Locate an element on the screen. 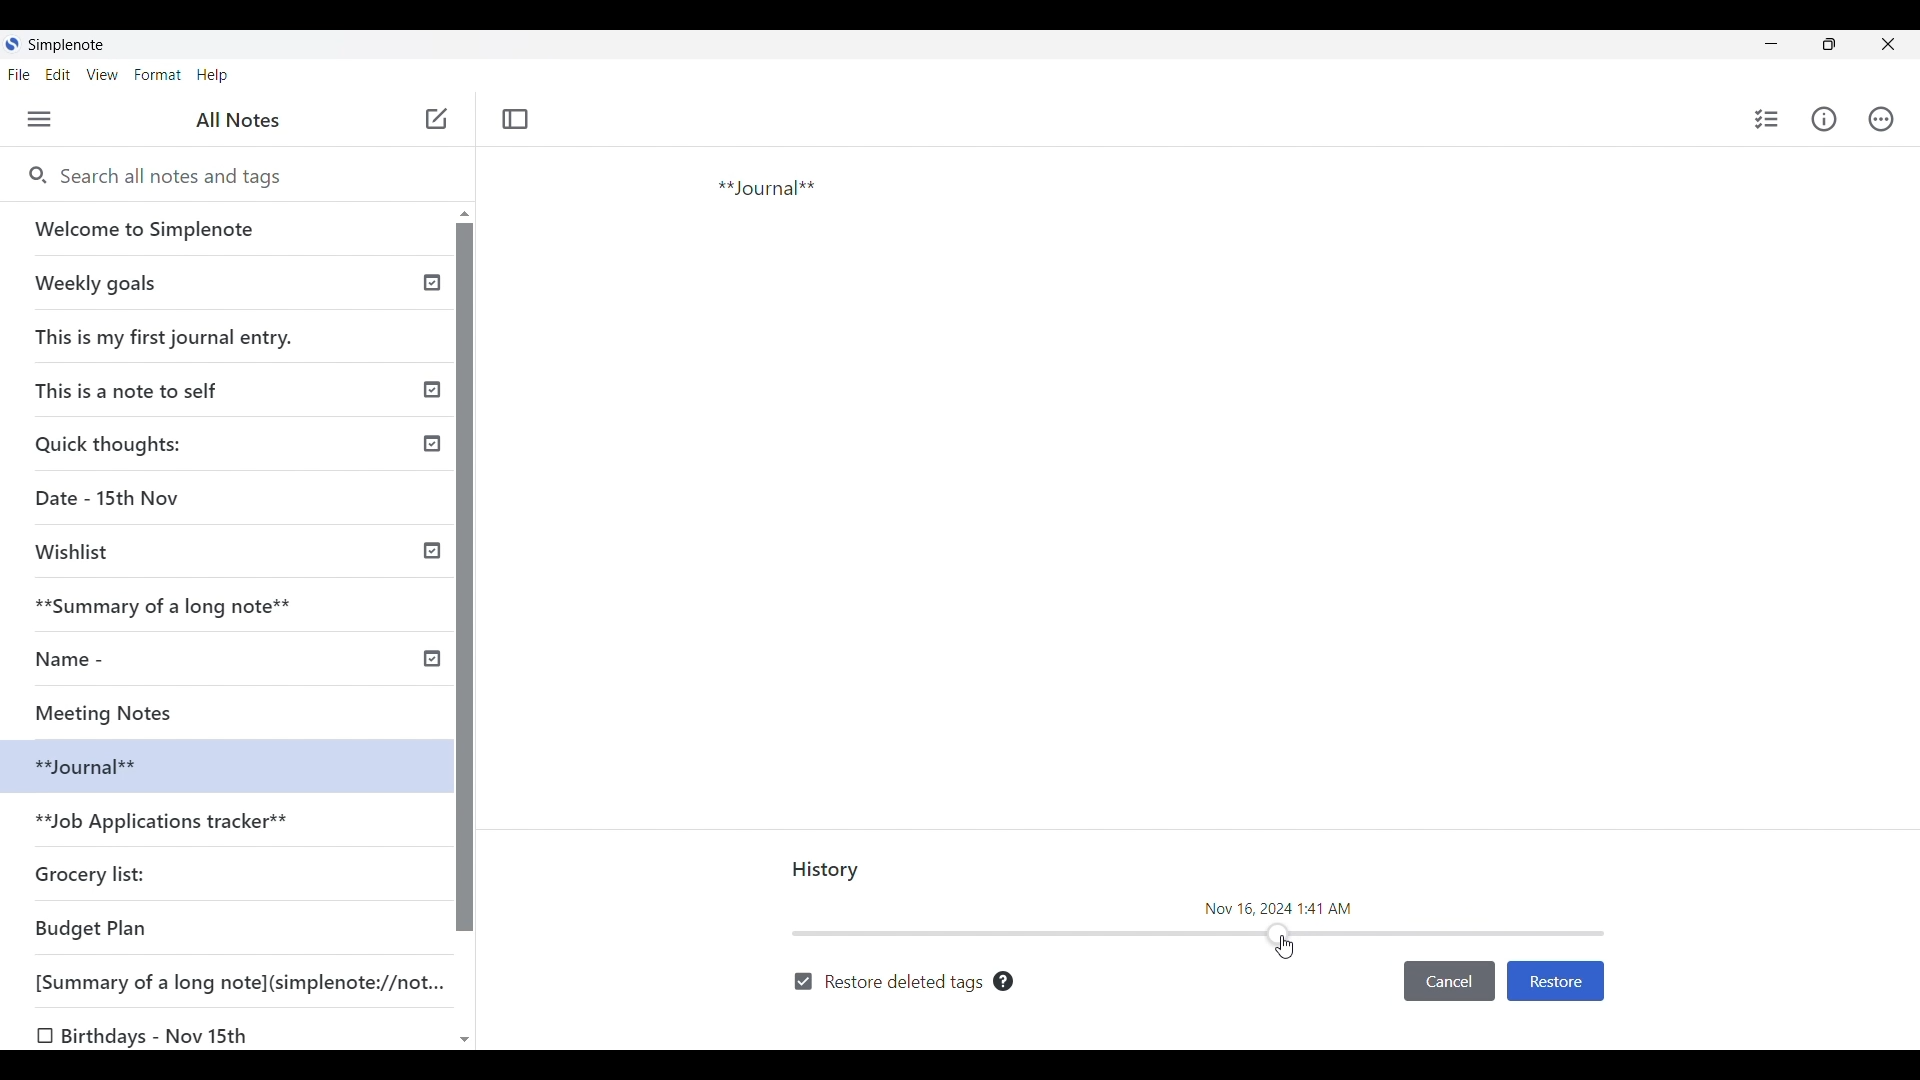 The height and width of the screenshot is (1080, 1920). Insert checklist is located at coordinates (1768, 119).